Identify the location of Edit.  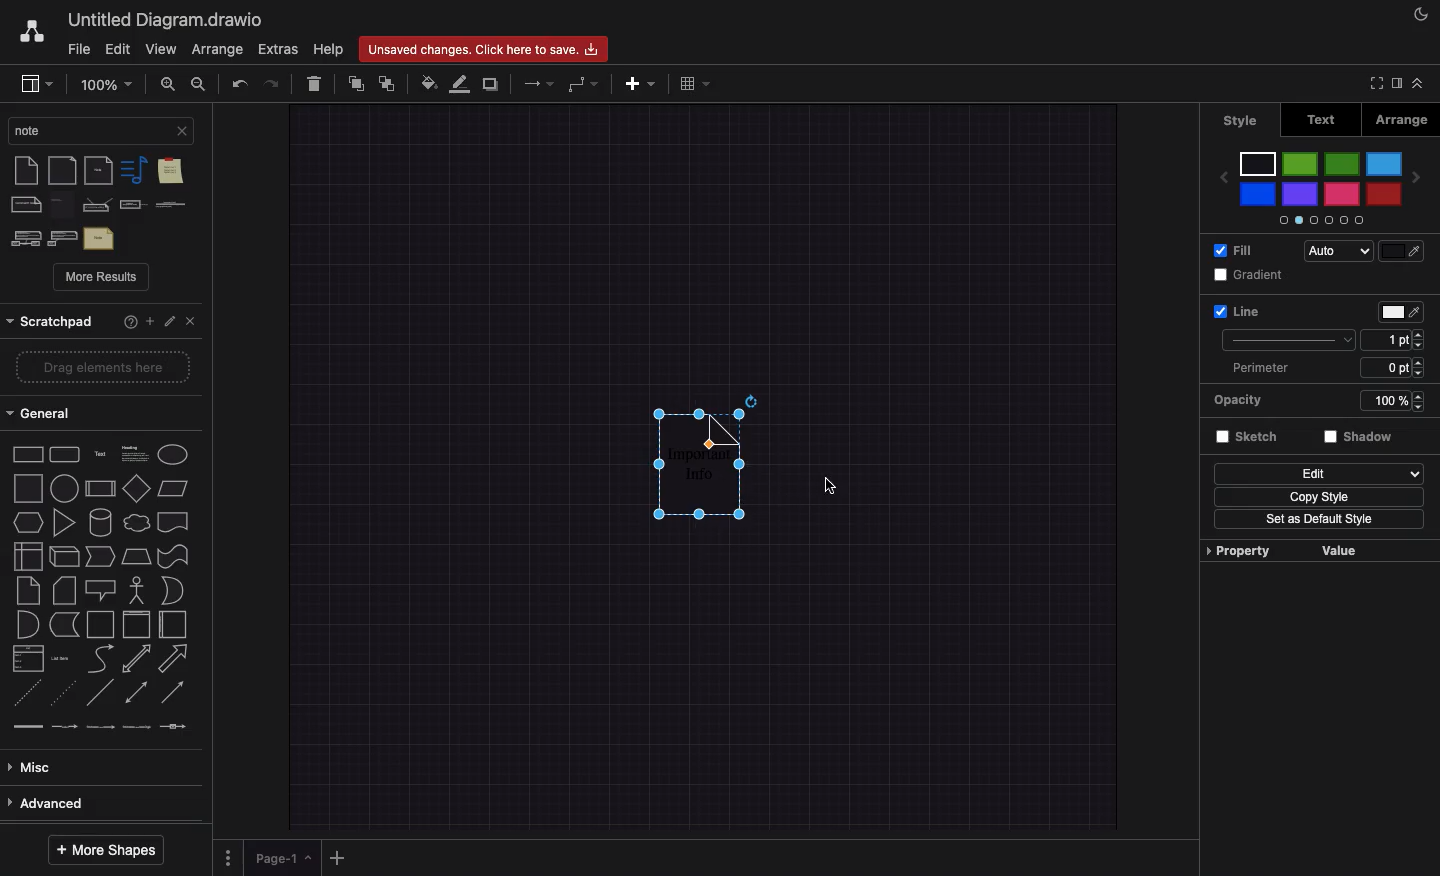
(171, 322).